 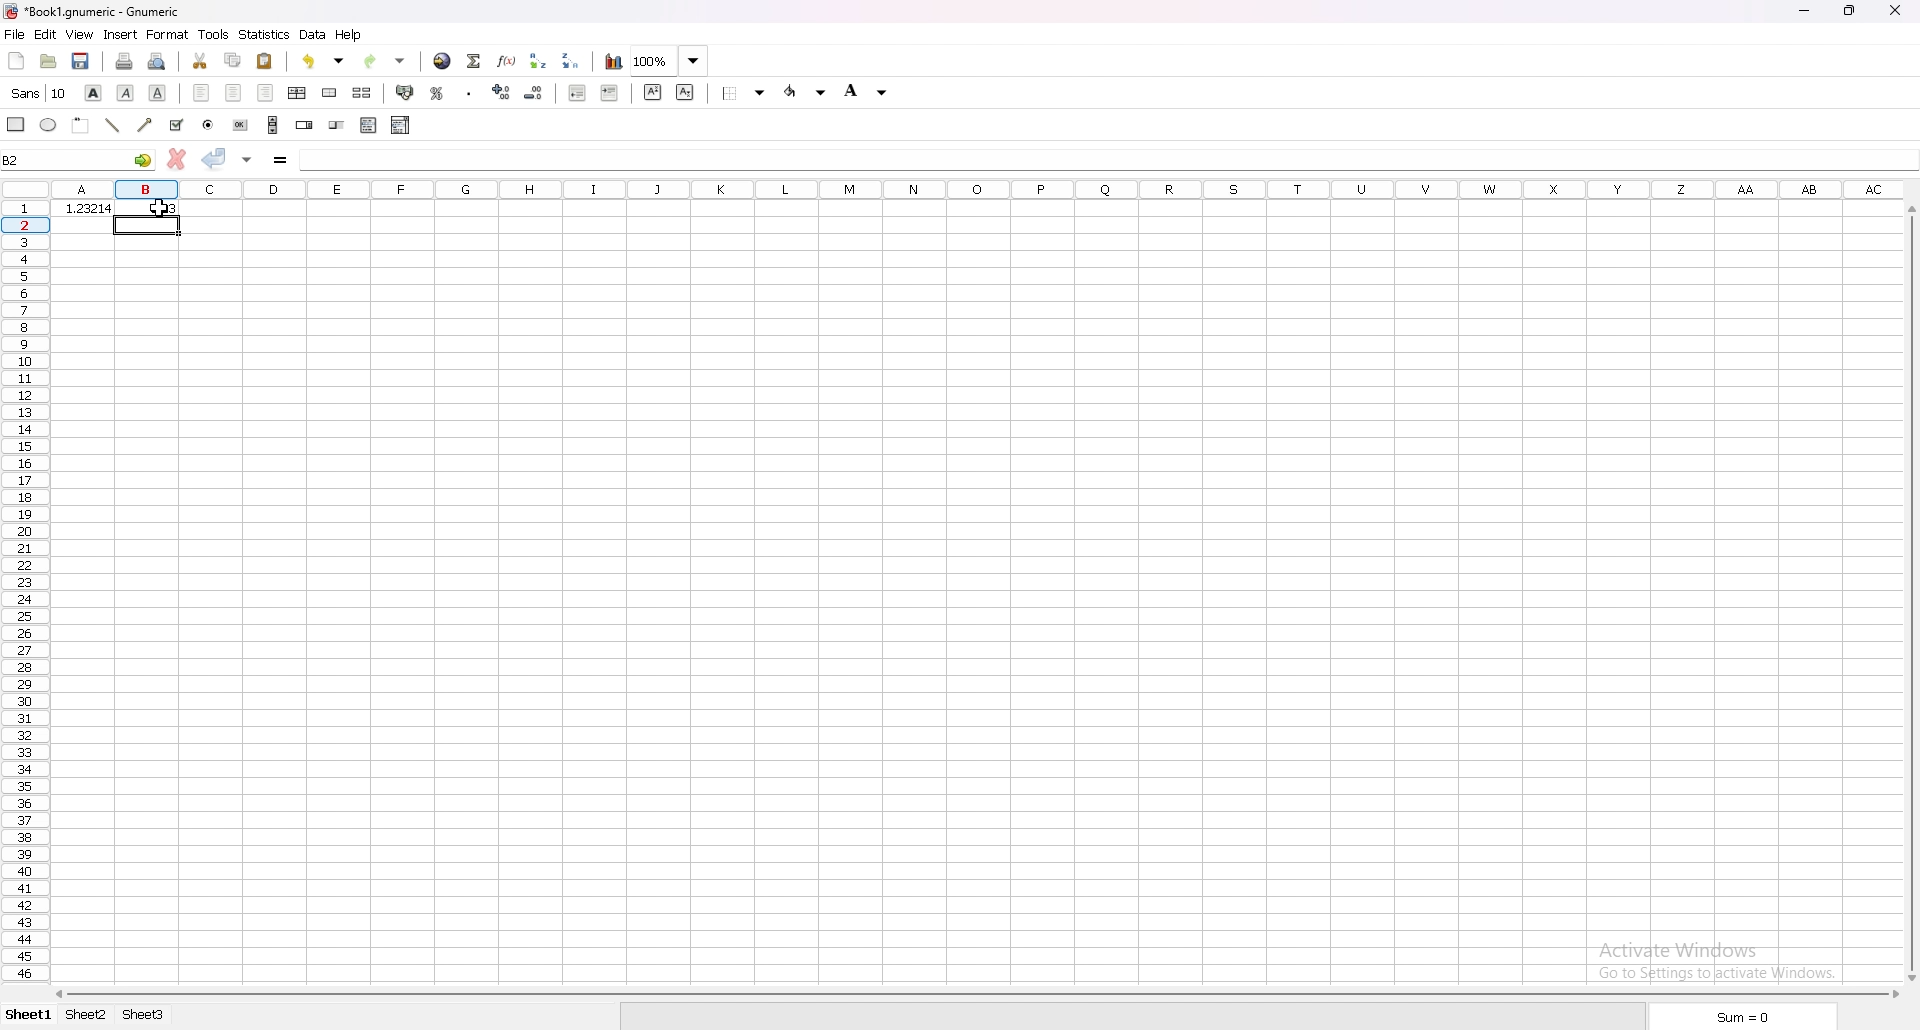 What do you see at coordinates (88, 12) in the screenshot?
I see `file name` at bounding box center [88, 12].